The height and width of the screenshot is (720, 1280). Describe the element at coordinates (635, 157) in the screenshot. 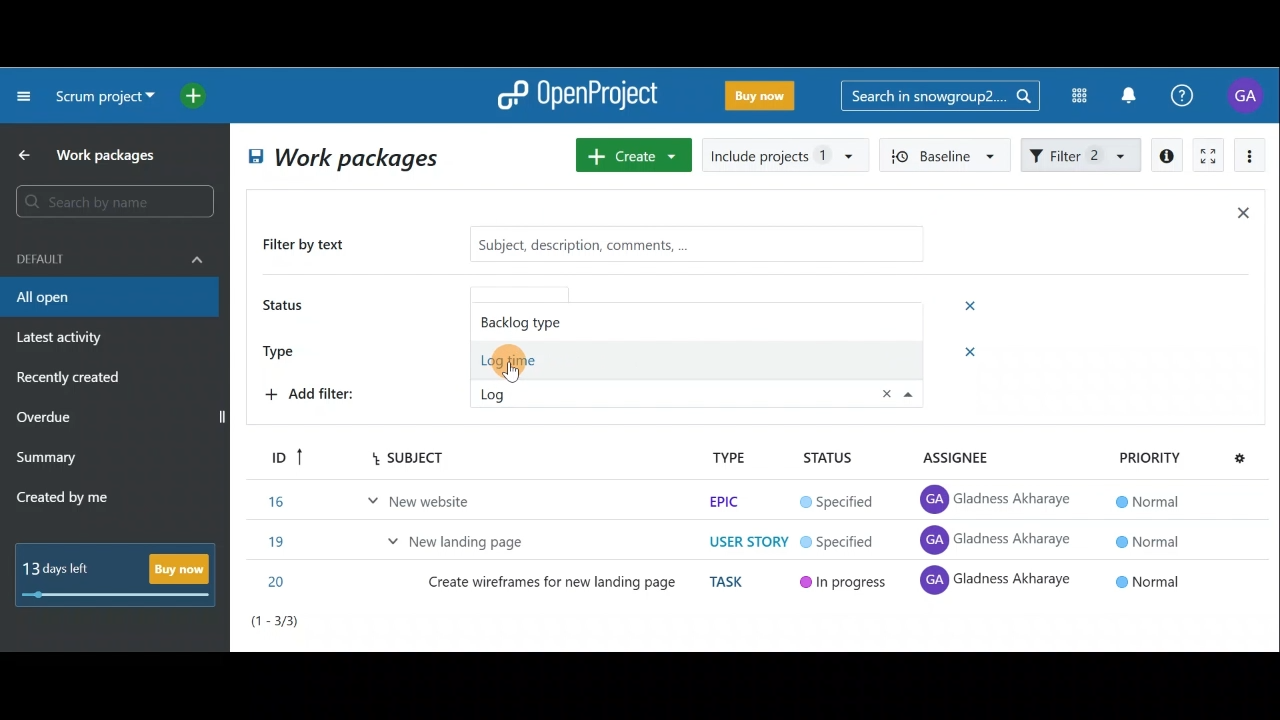

I see `+ Create ` at that location.